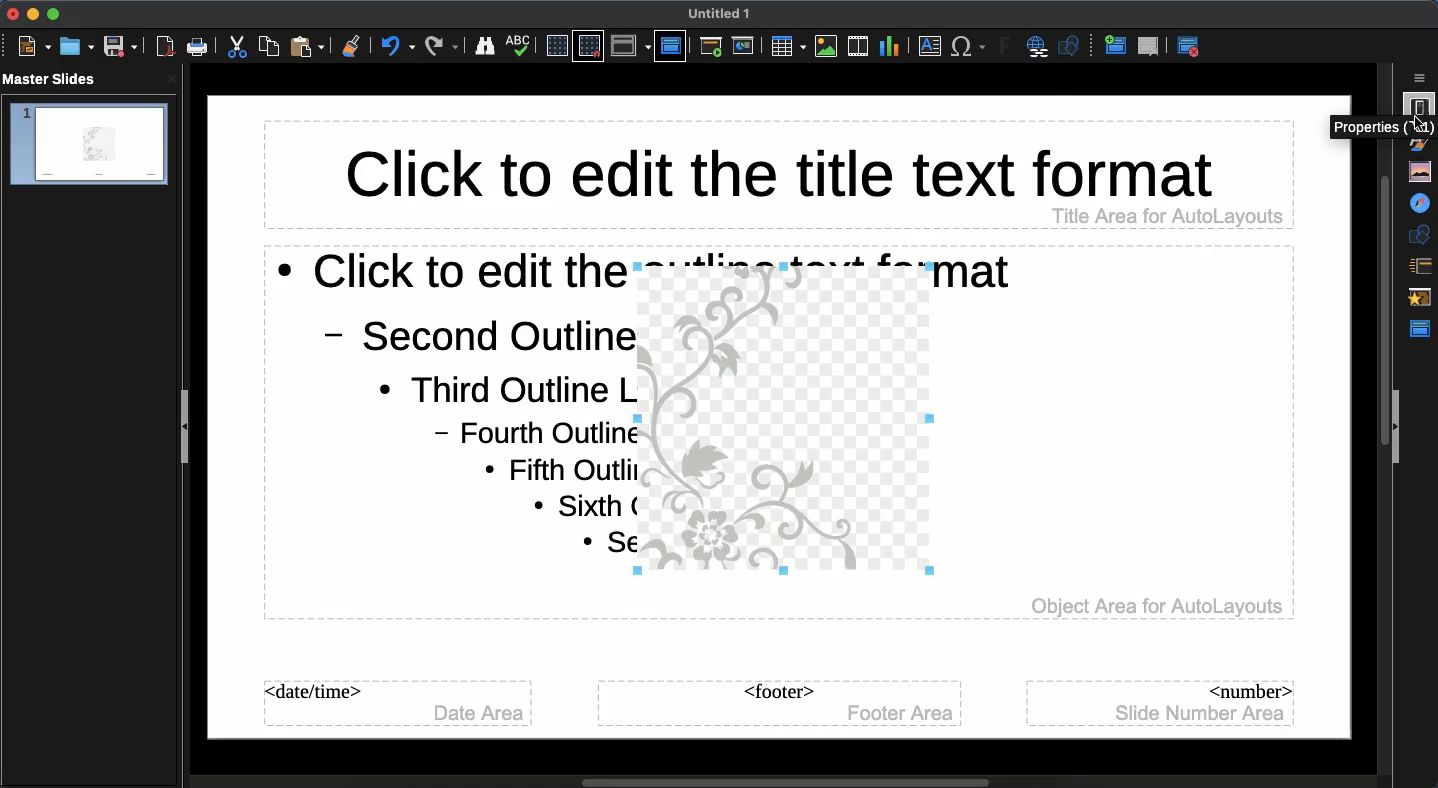 This screenshot has height=788, width=1438. What do you see at coordinates (630, 46) in the screenshot?
I see `Display view` at bounding box center [630, 46].